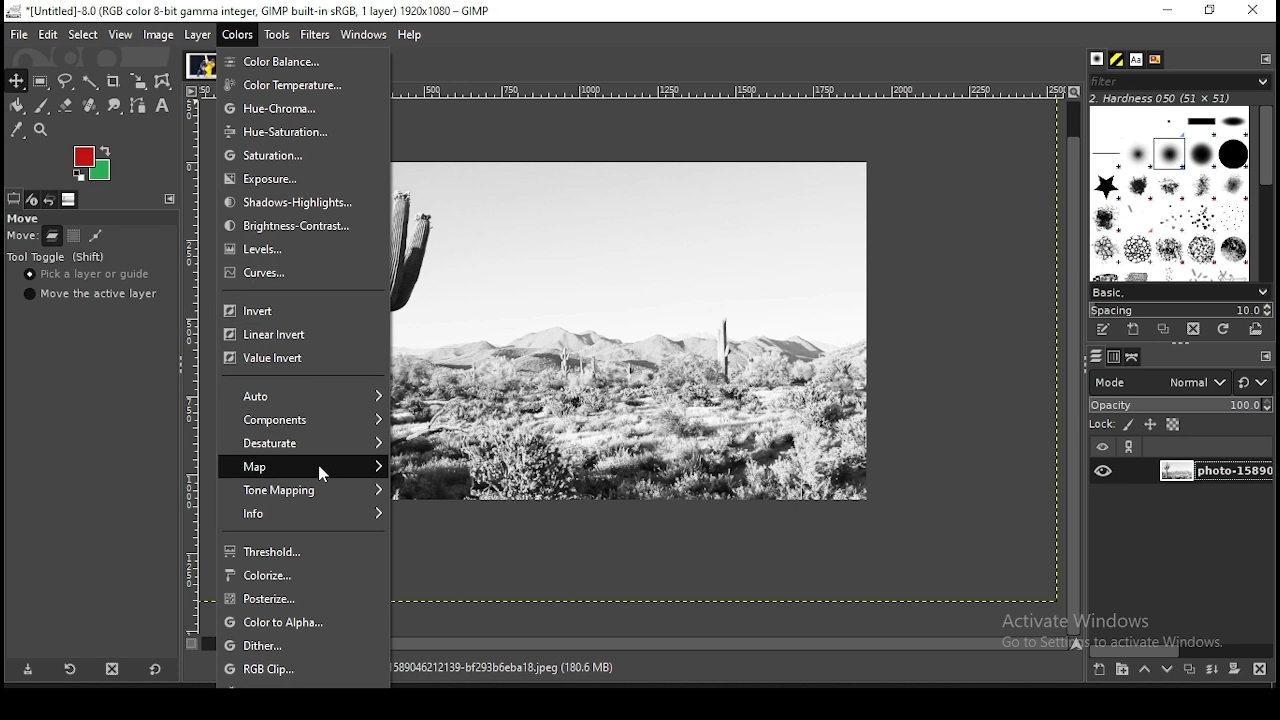 This screenshot has height=720, width=1280. Describe the element at coordinates (305, 599) in the screenshot. I see `posterize` at that location.